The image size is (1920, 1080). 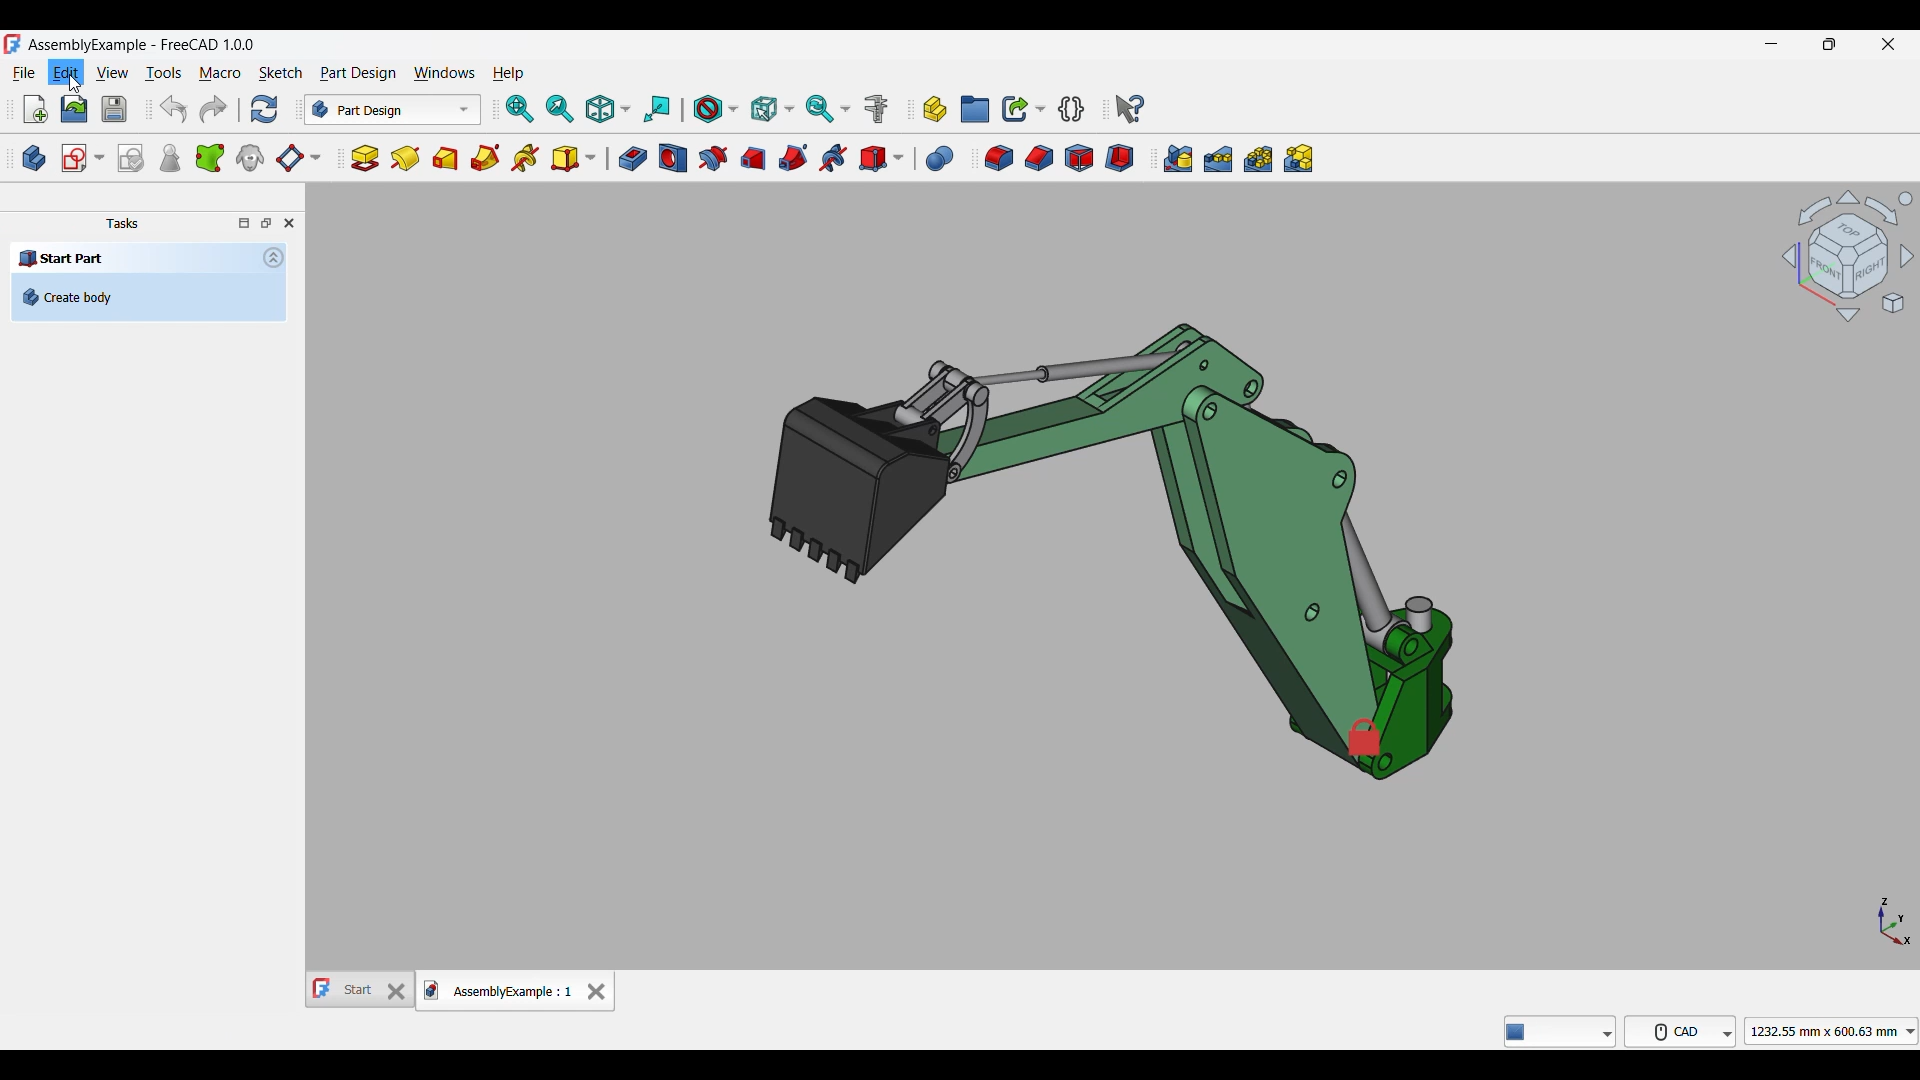 I want to click on Linaer pattern, so click(x=1219, y=159).